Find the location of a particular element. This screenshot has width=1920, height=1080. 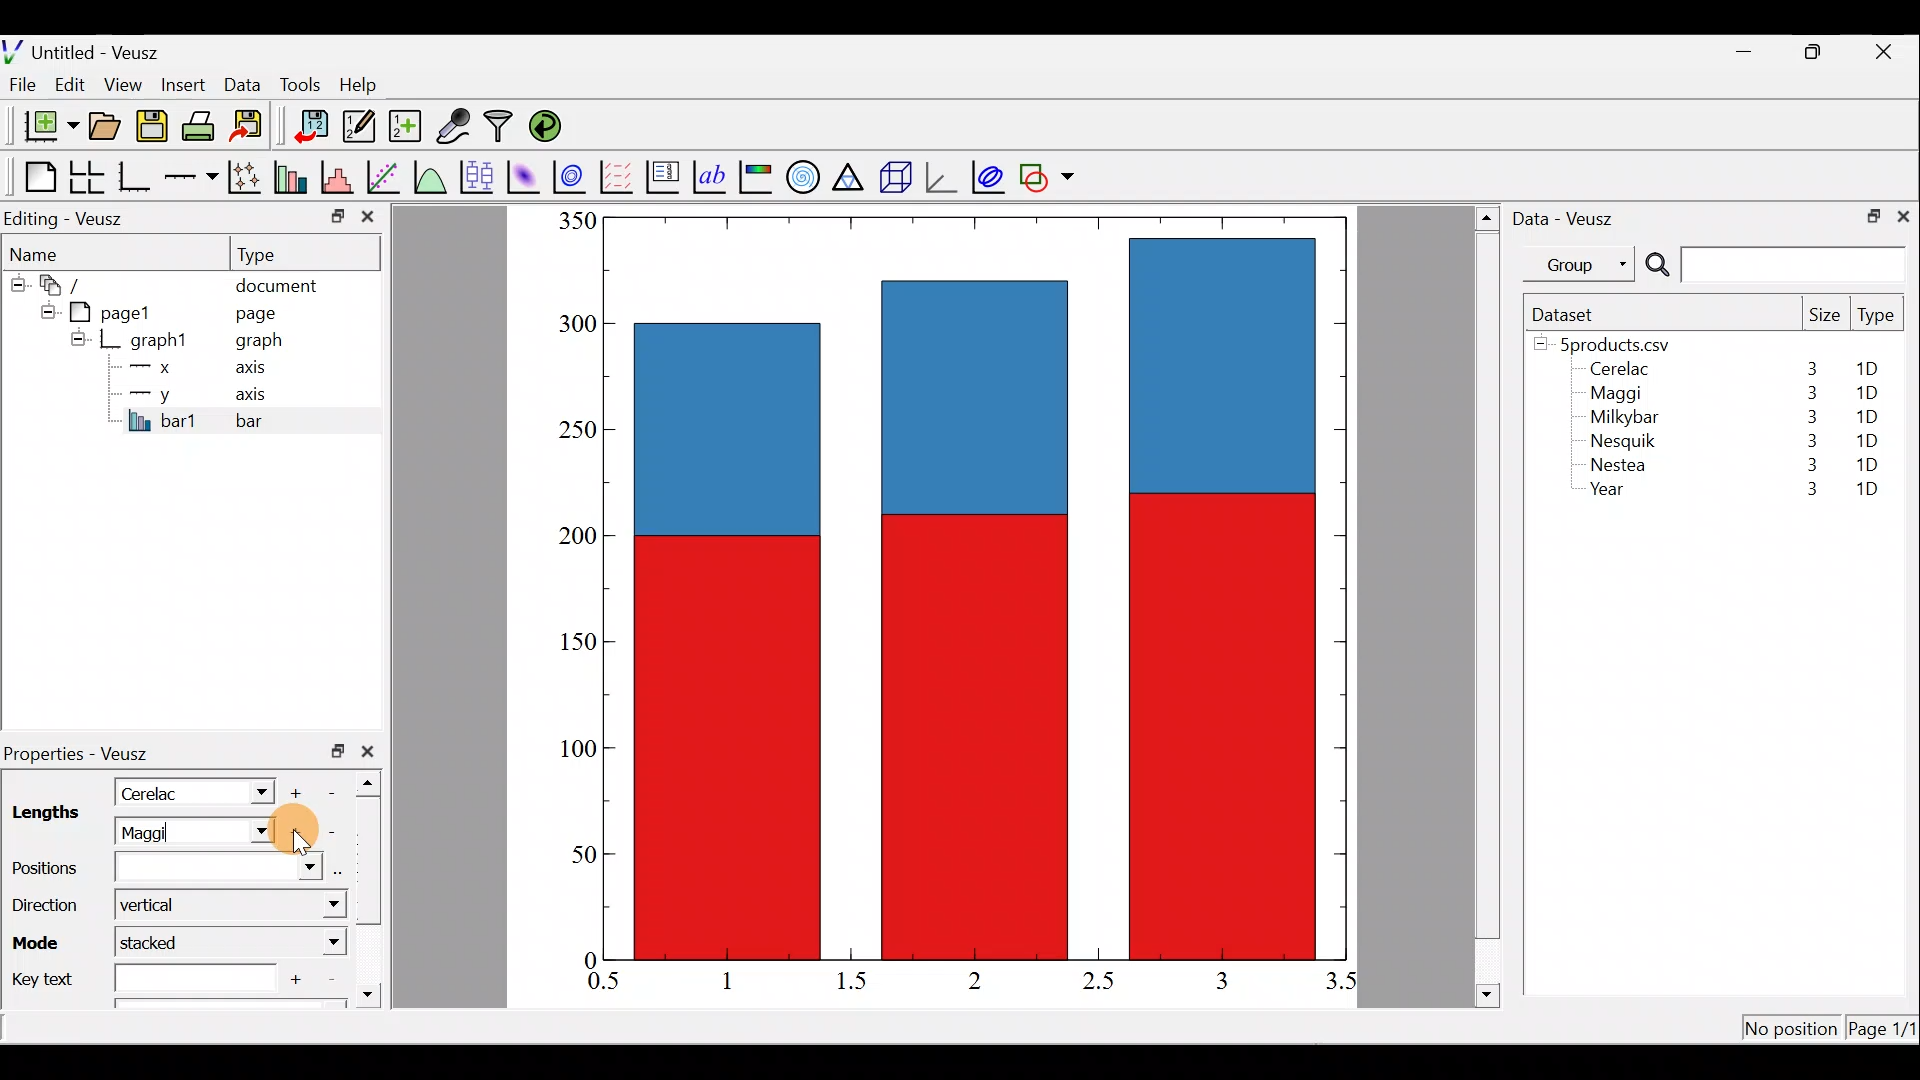

Page 1/11 is located at coordinates (1885, 1032).